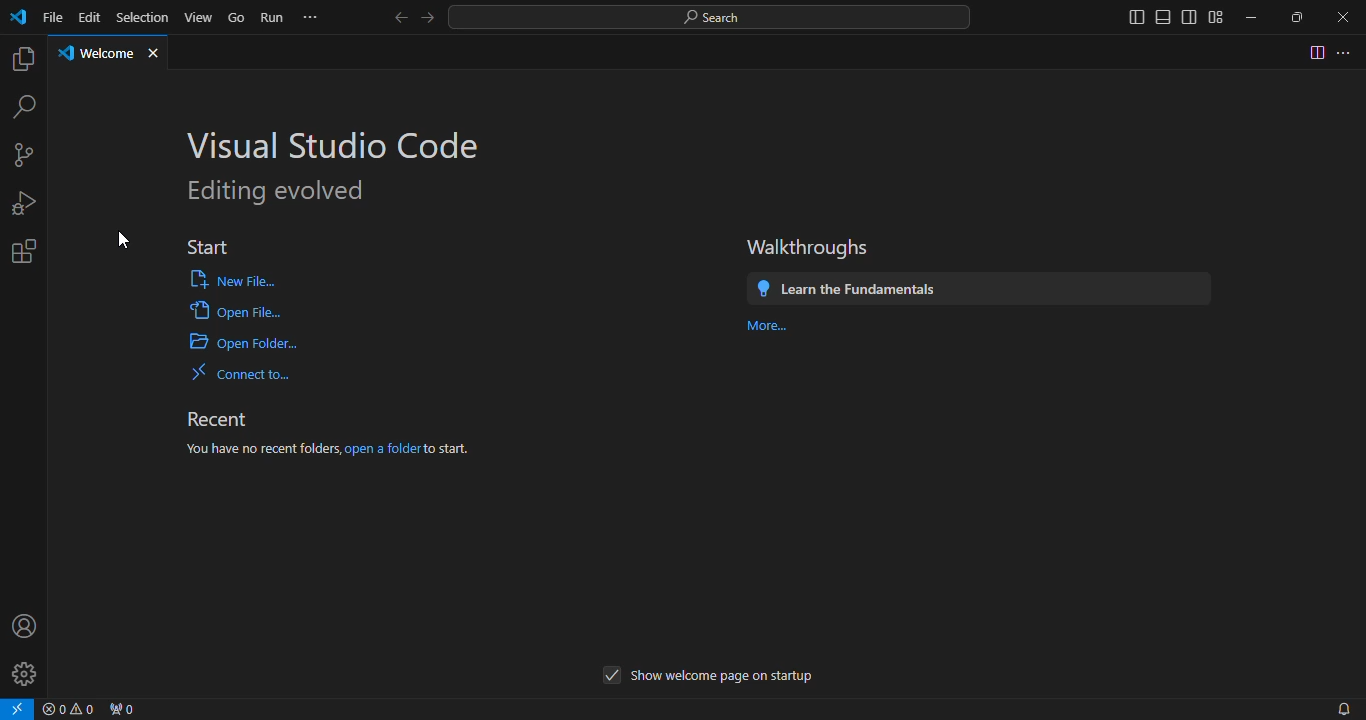  Describe the element at coordinates (73, 710) in the screenshot. I see `warnings` at that location.